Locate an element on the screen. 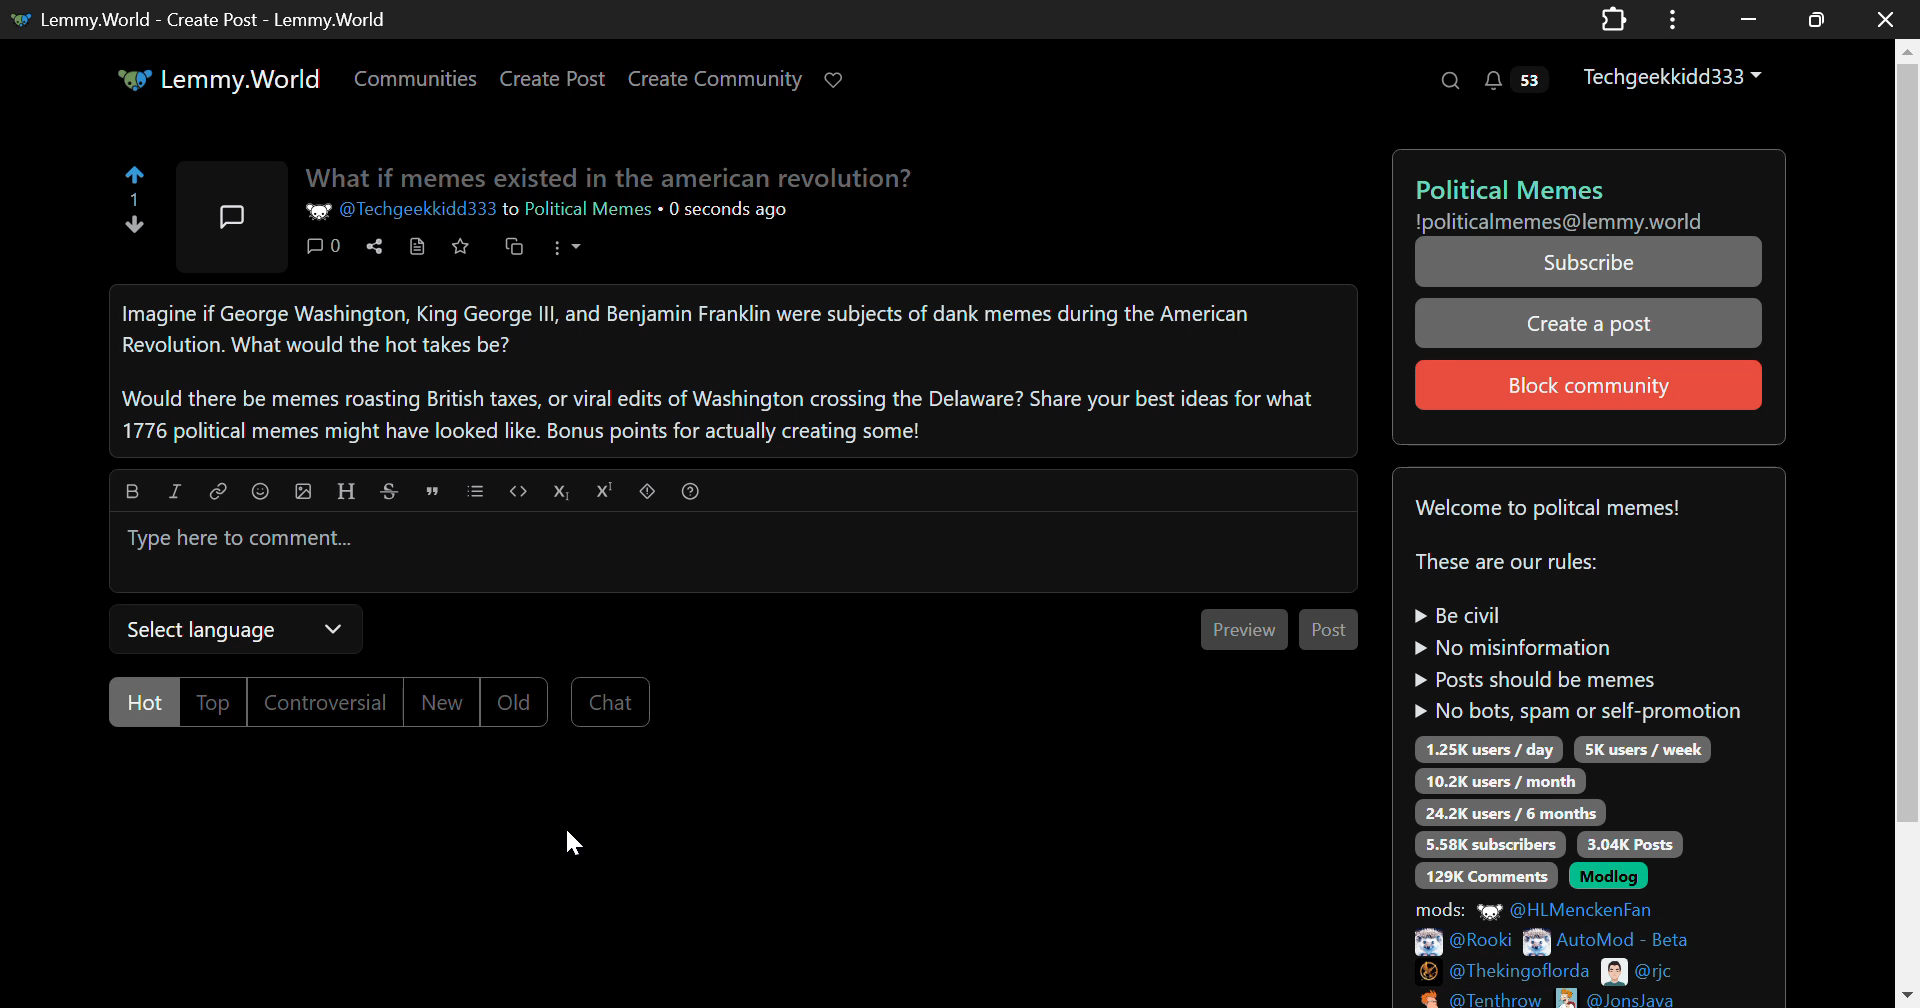 This screenshot has width=1920, height=1008. Select Language is located at coordinates (232, 626).